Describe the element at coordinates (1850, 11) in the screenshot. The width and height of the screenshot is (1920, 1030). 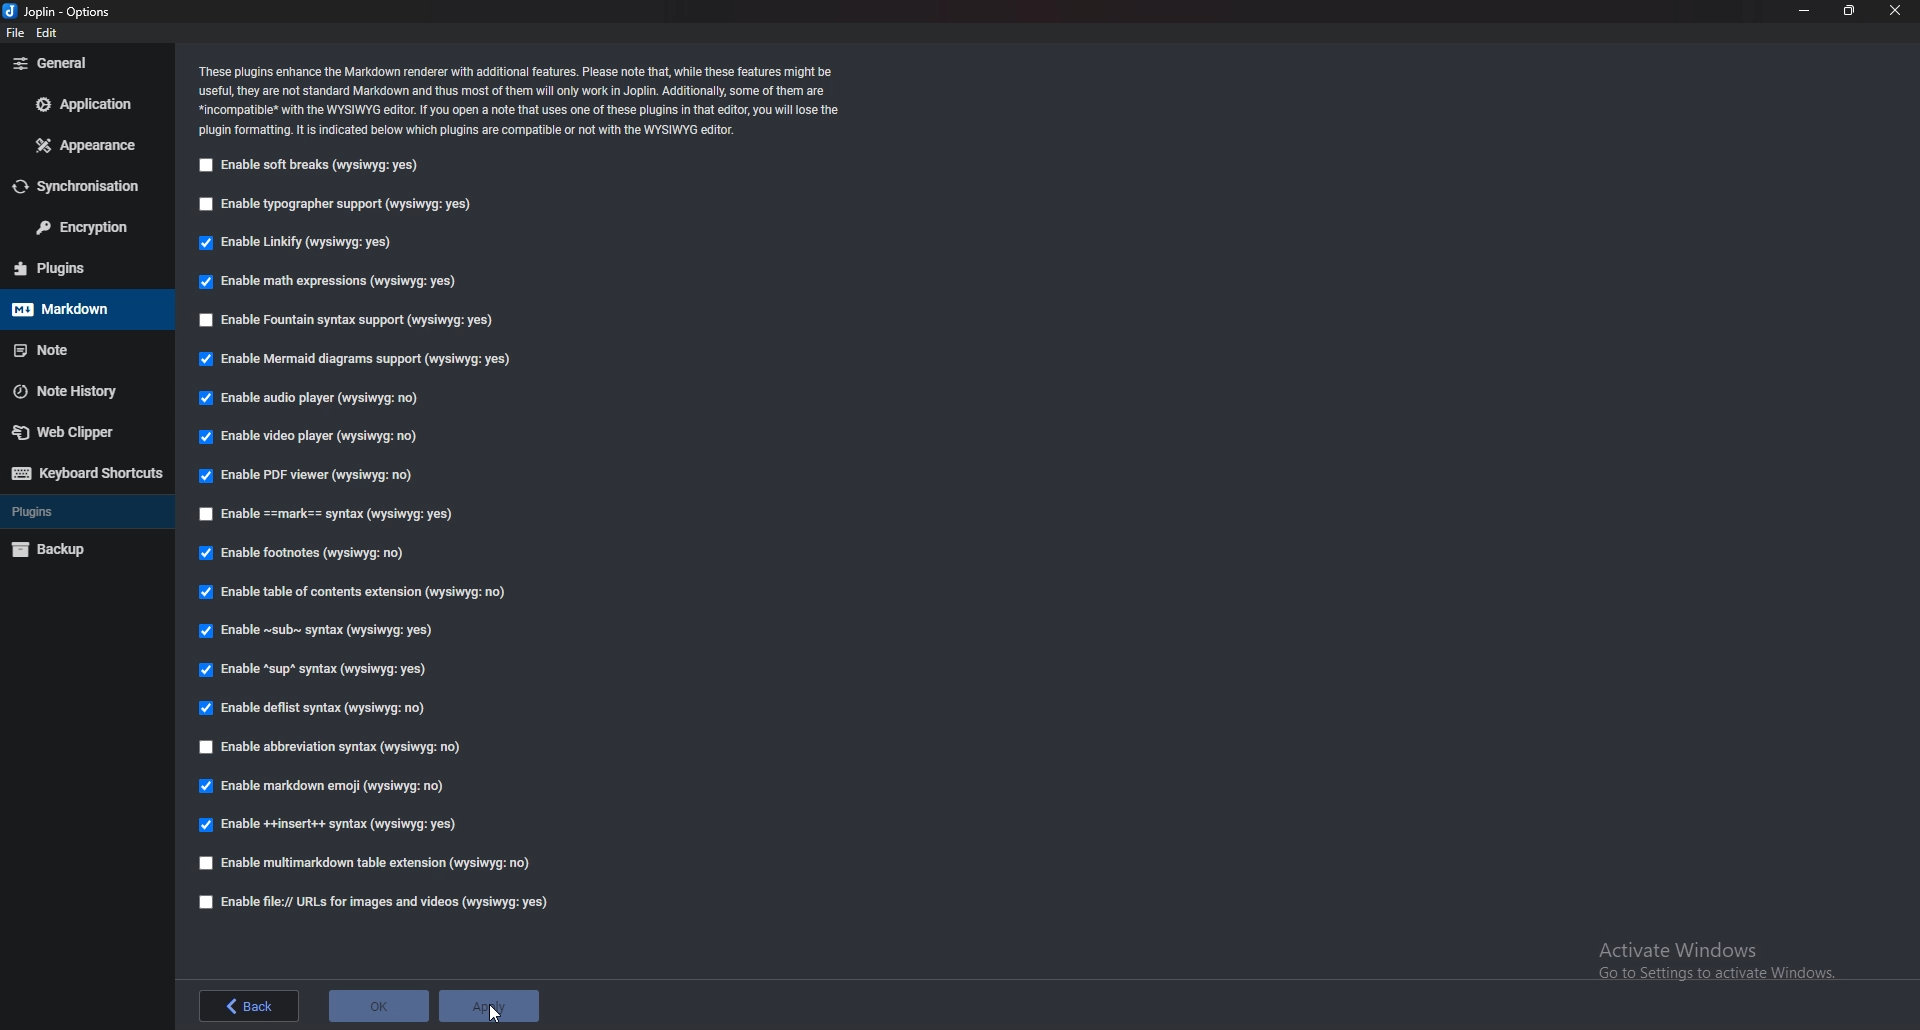
I see `Resize` at that location.